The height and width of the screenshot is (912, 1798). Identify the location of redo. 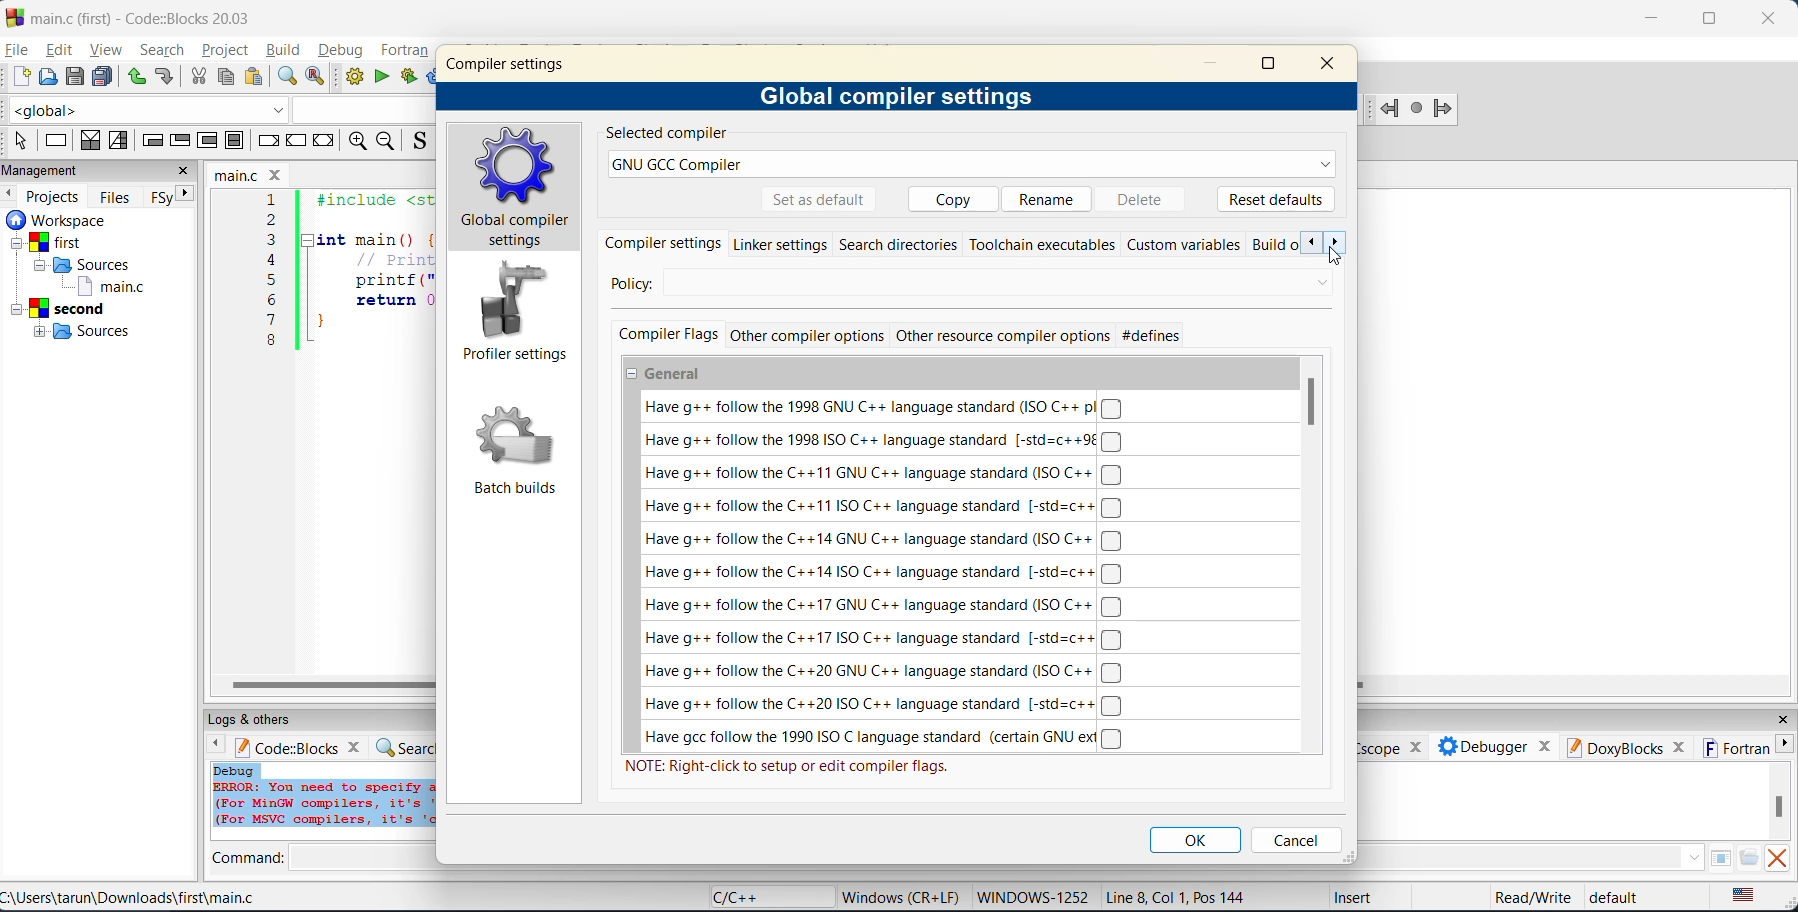
(165, 76).